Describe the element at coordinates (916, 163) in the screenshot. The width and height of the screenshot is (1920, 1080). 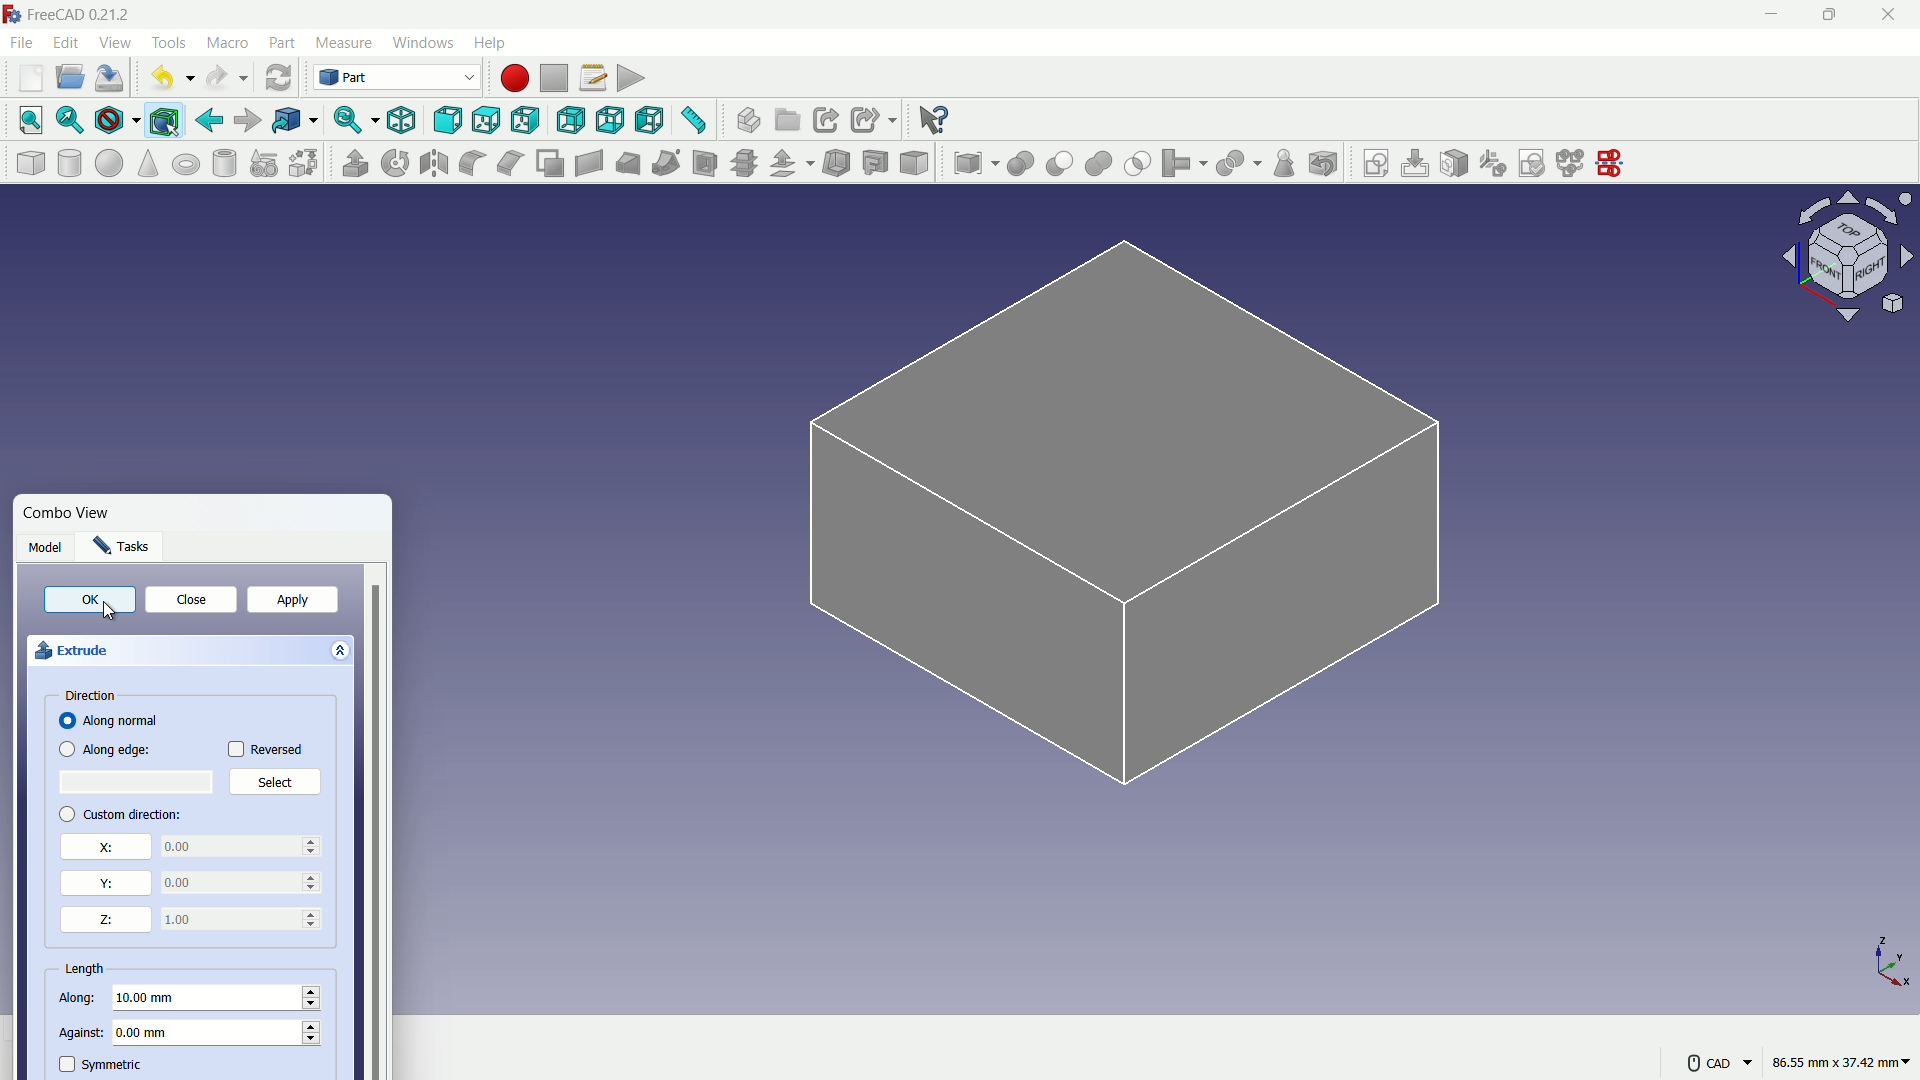
I see `color per face` at that location.